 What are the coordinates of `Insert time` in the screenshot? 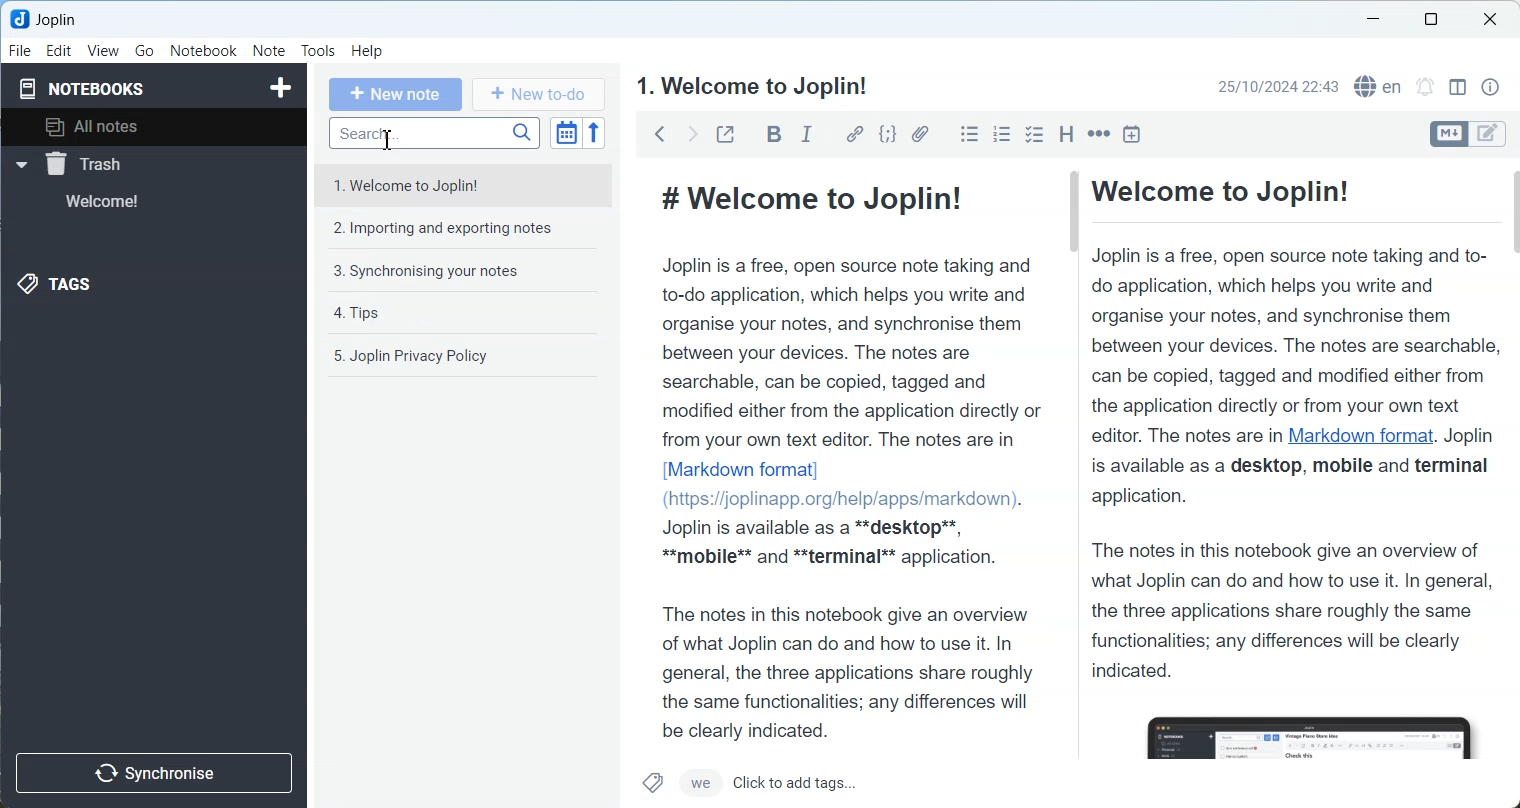 It's located at (1132, 133).